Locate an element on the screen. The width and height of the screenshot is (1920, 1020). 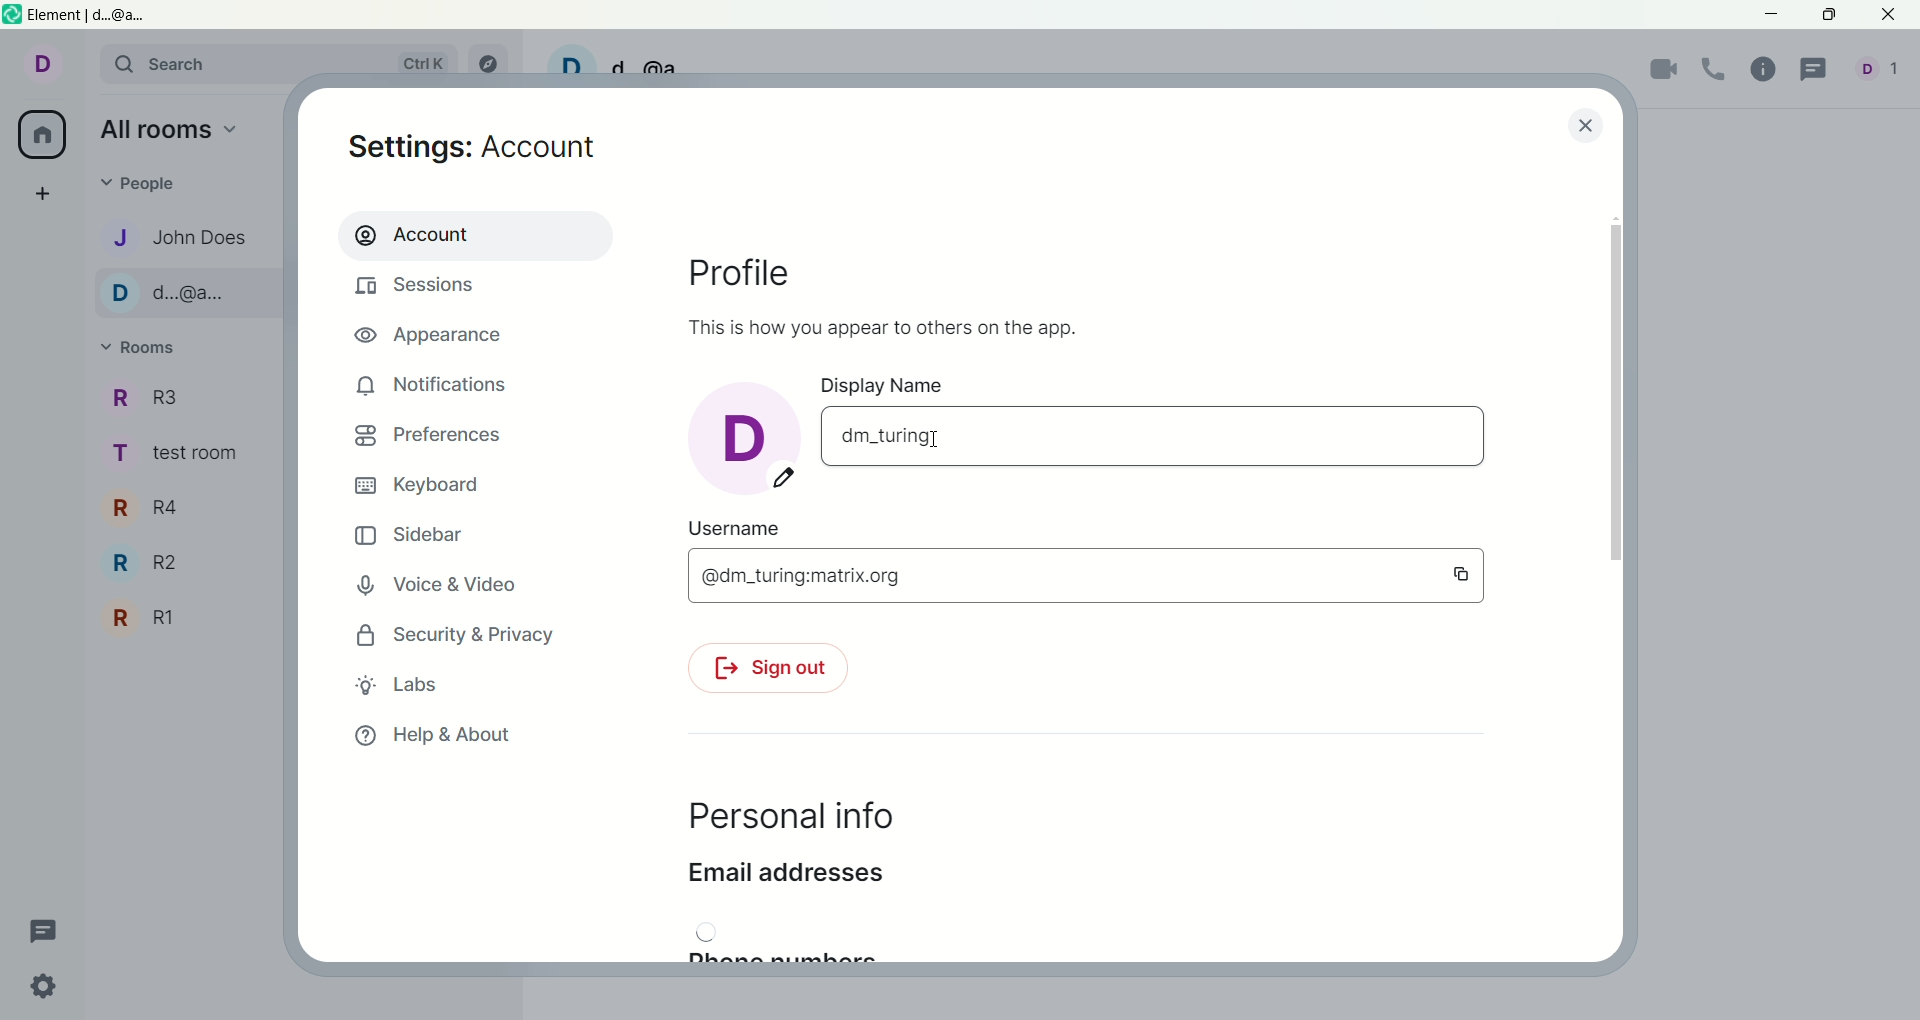
preferences is located at coordinates (428, 439).